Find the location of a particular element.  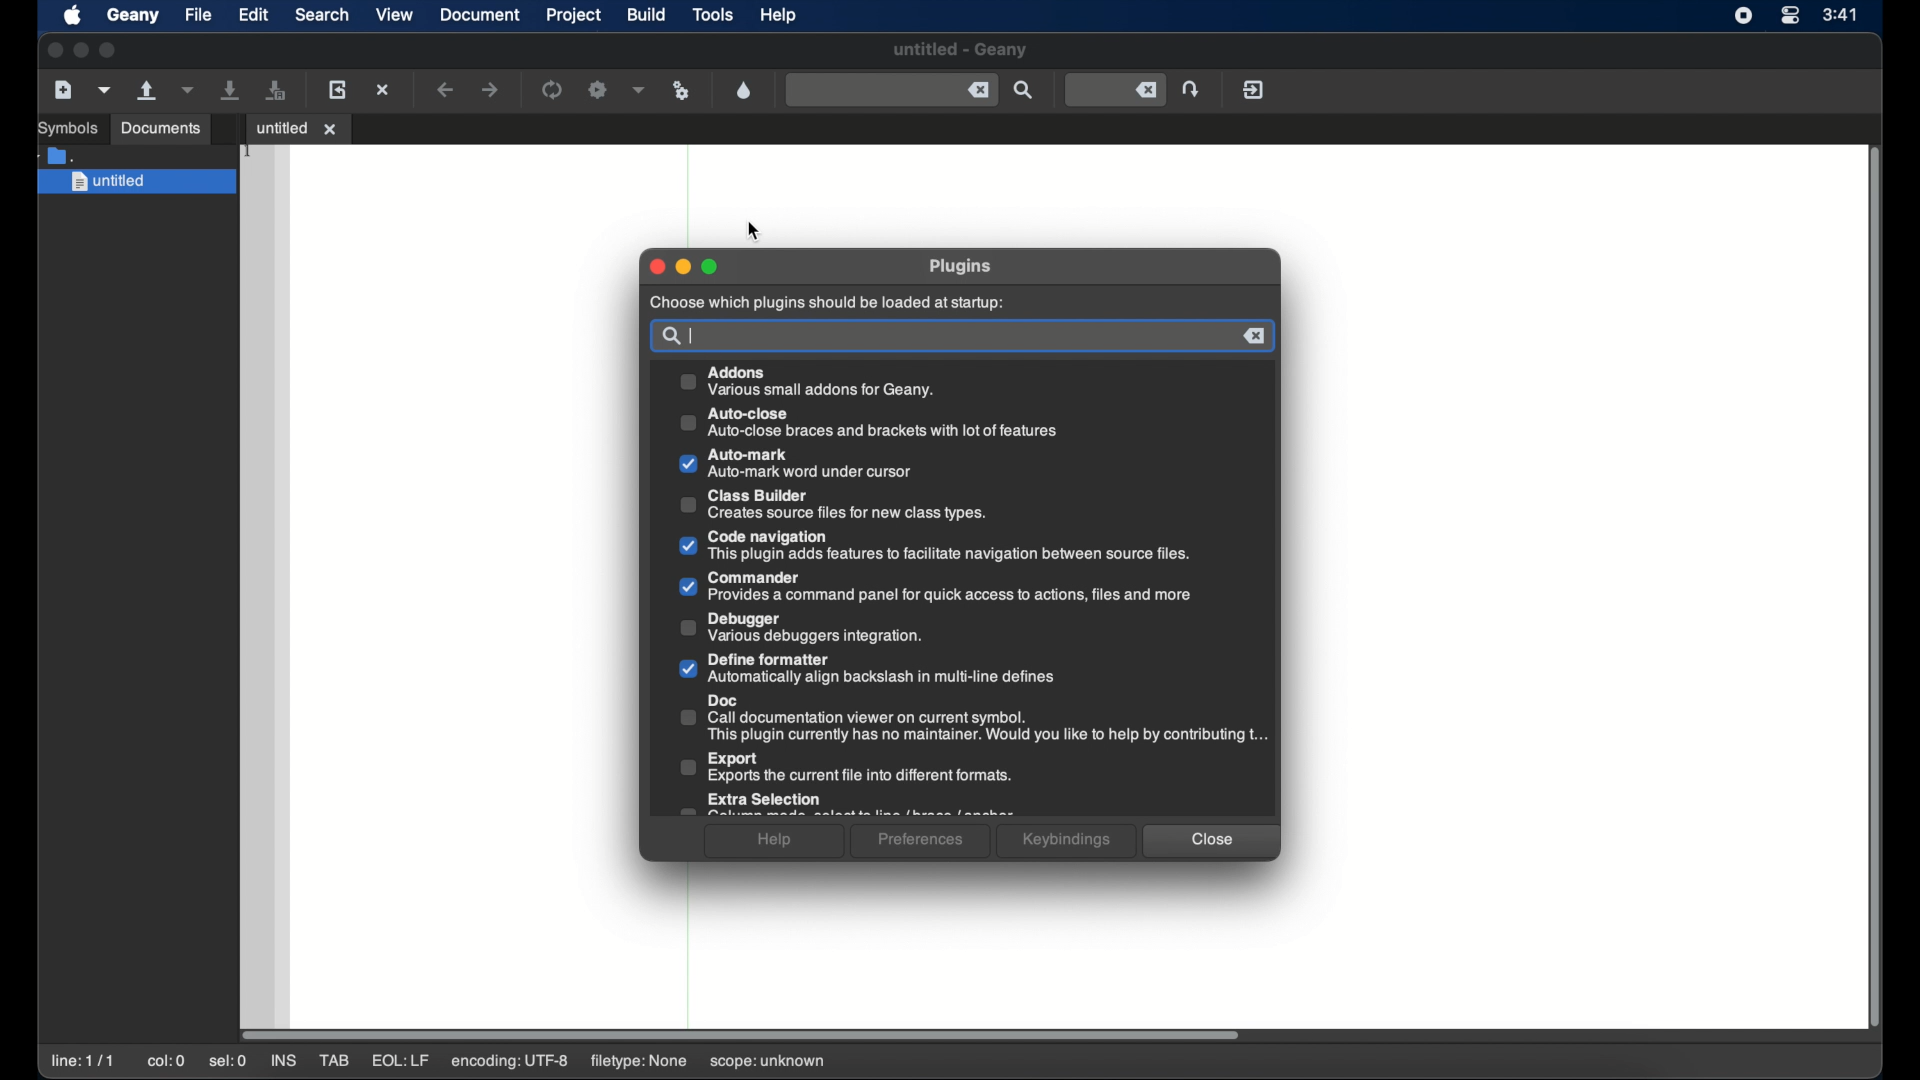

symbols is located at coordinates (66, 128).